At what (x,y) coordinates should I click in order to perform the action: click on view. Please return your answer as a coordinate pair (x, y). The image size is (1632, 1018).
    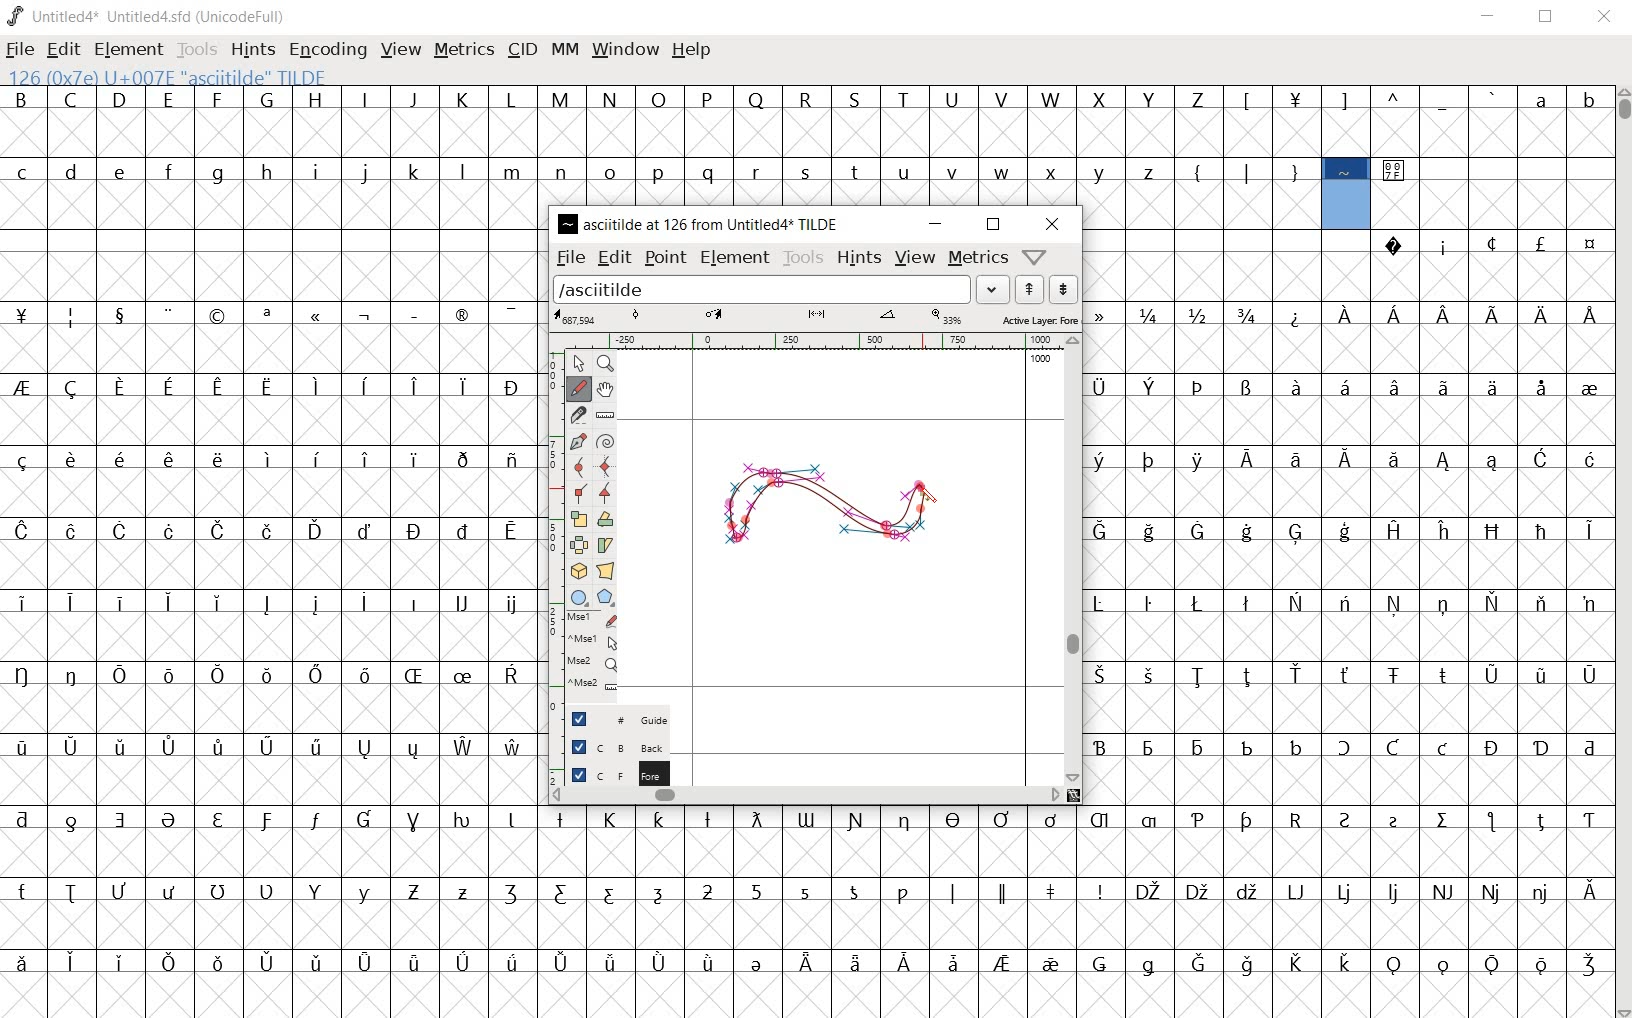
    Looking at the image, I should click on (913, 257).